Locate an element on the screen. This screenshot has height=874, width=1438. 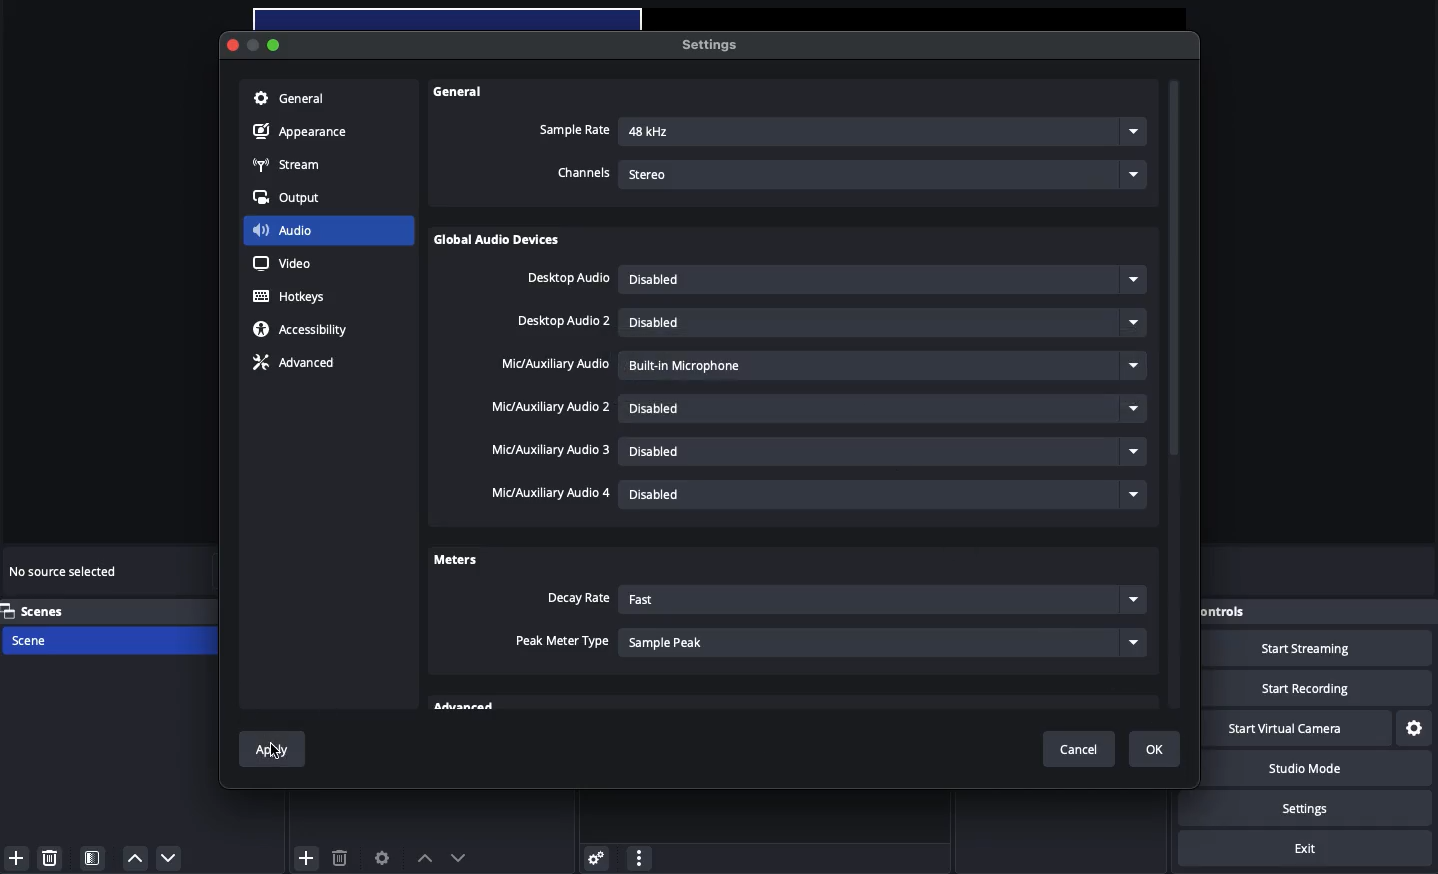
General is located at coordinates (461, 92).